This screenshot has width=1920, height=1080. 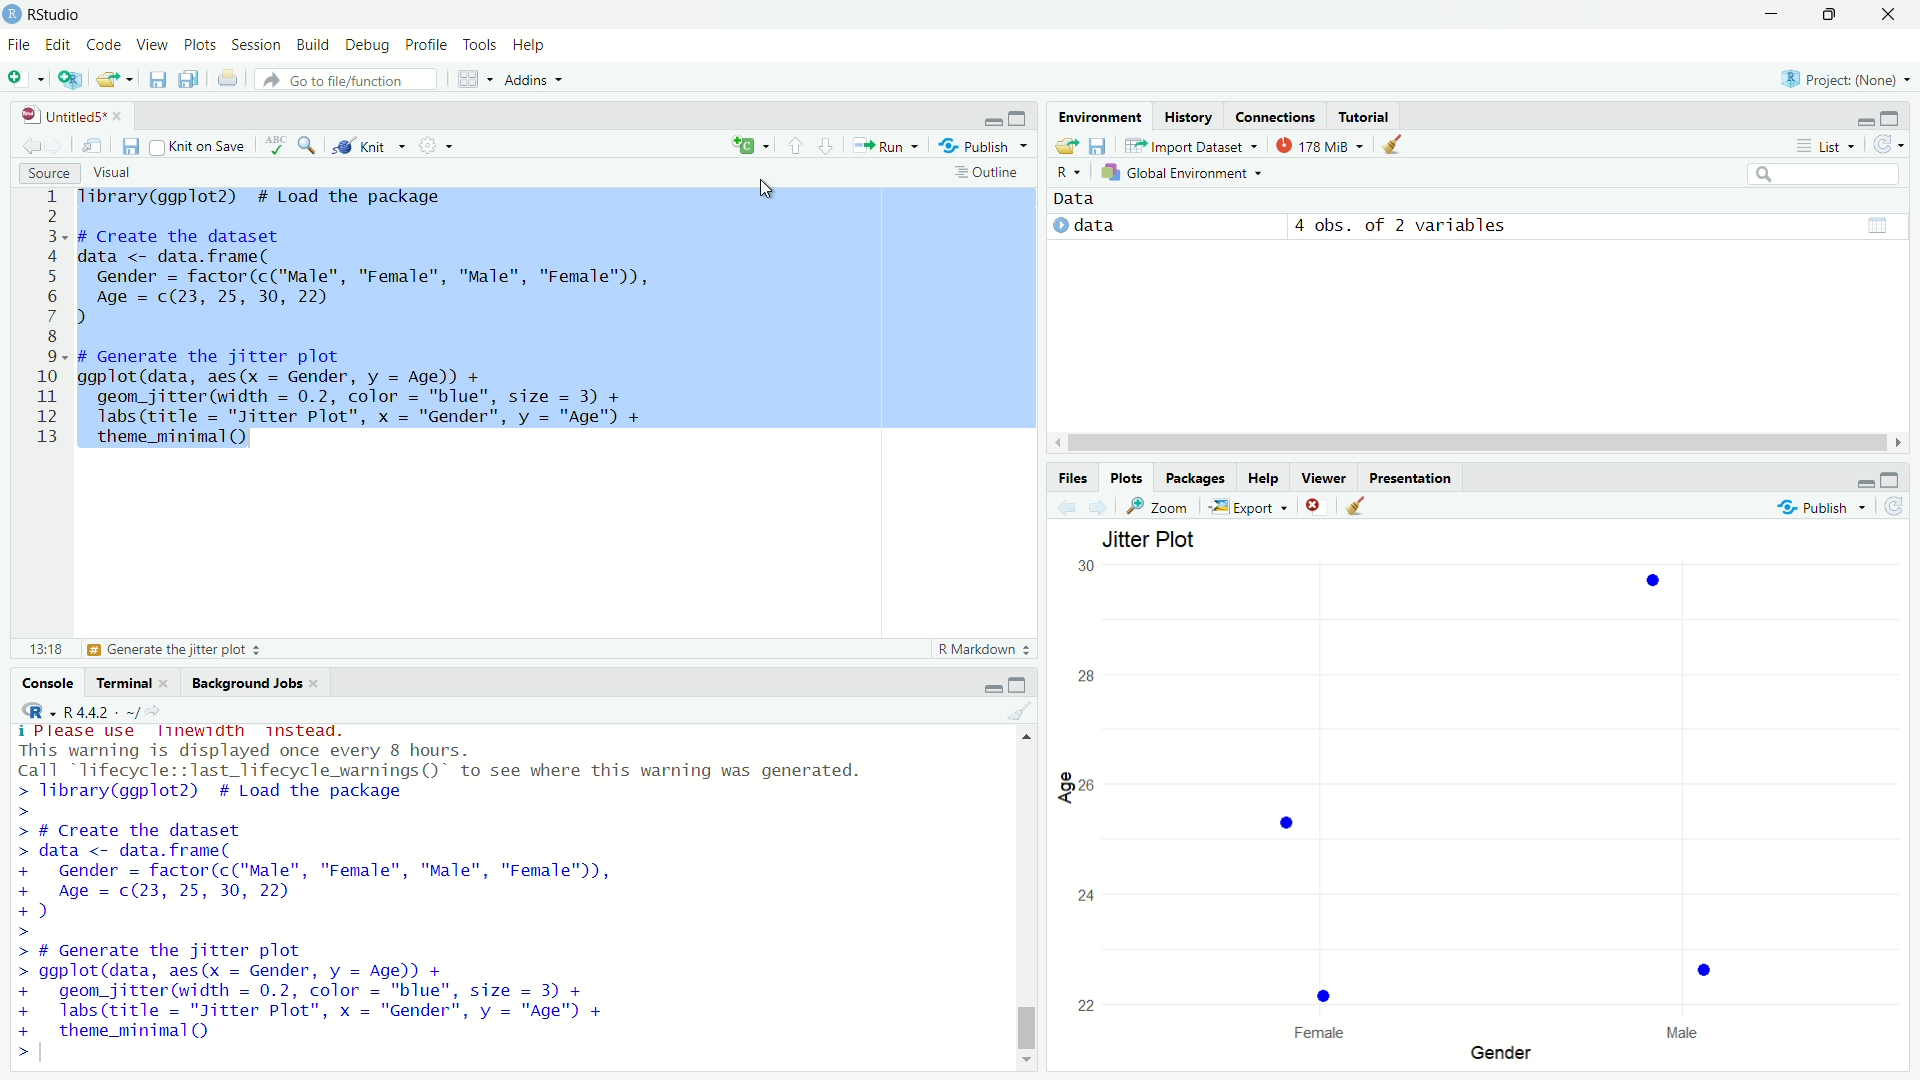 I want to click on presentation, so click(x=1410, y=478).